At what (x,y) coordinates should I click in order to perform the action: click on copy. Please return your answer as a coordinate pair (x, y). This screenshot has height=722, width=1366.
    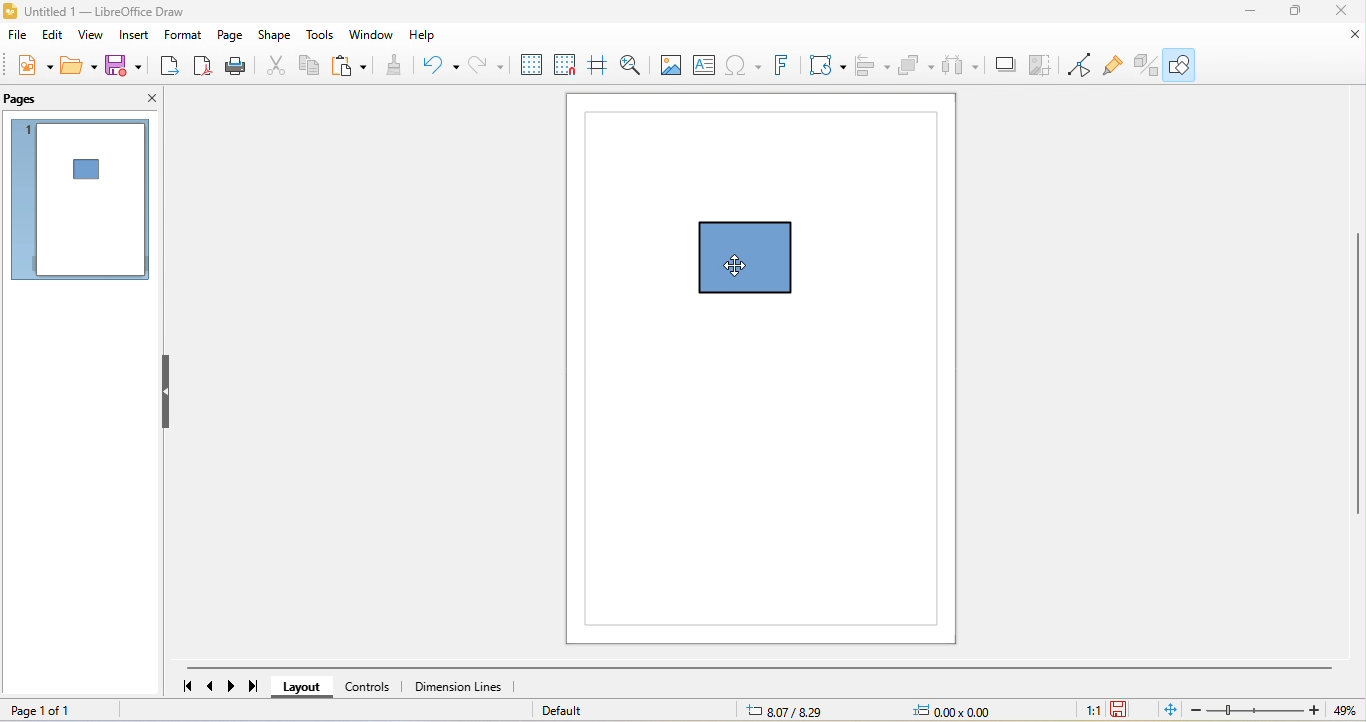
    Looking at the image, I should click on (313, 67).